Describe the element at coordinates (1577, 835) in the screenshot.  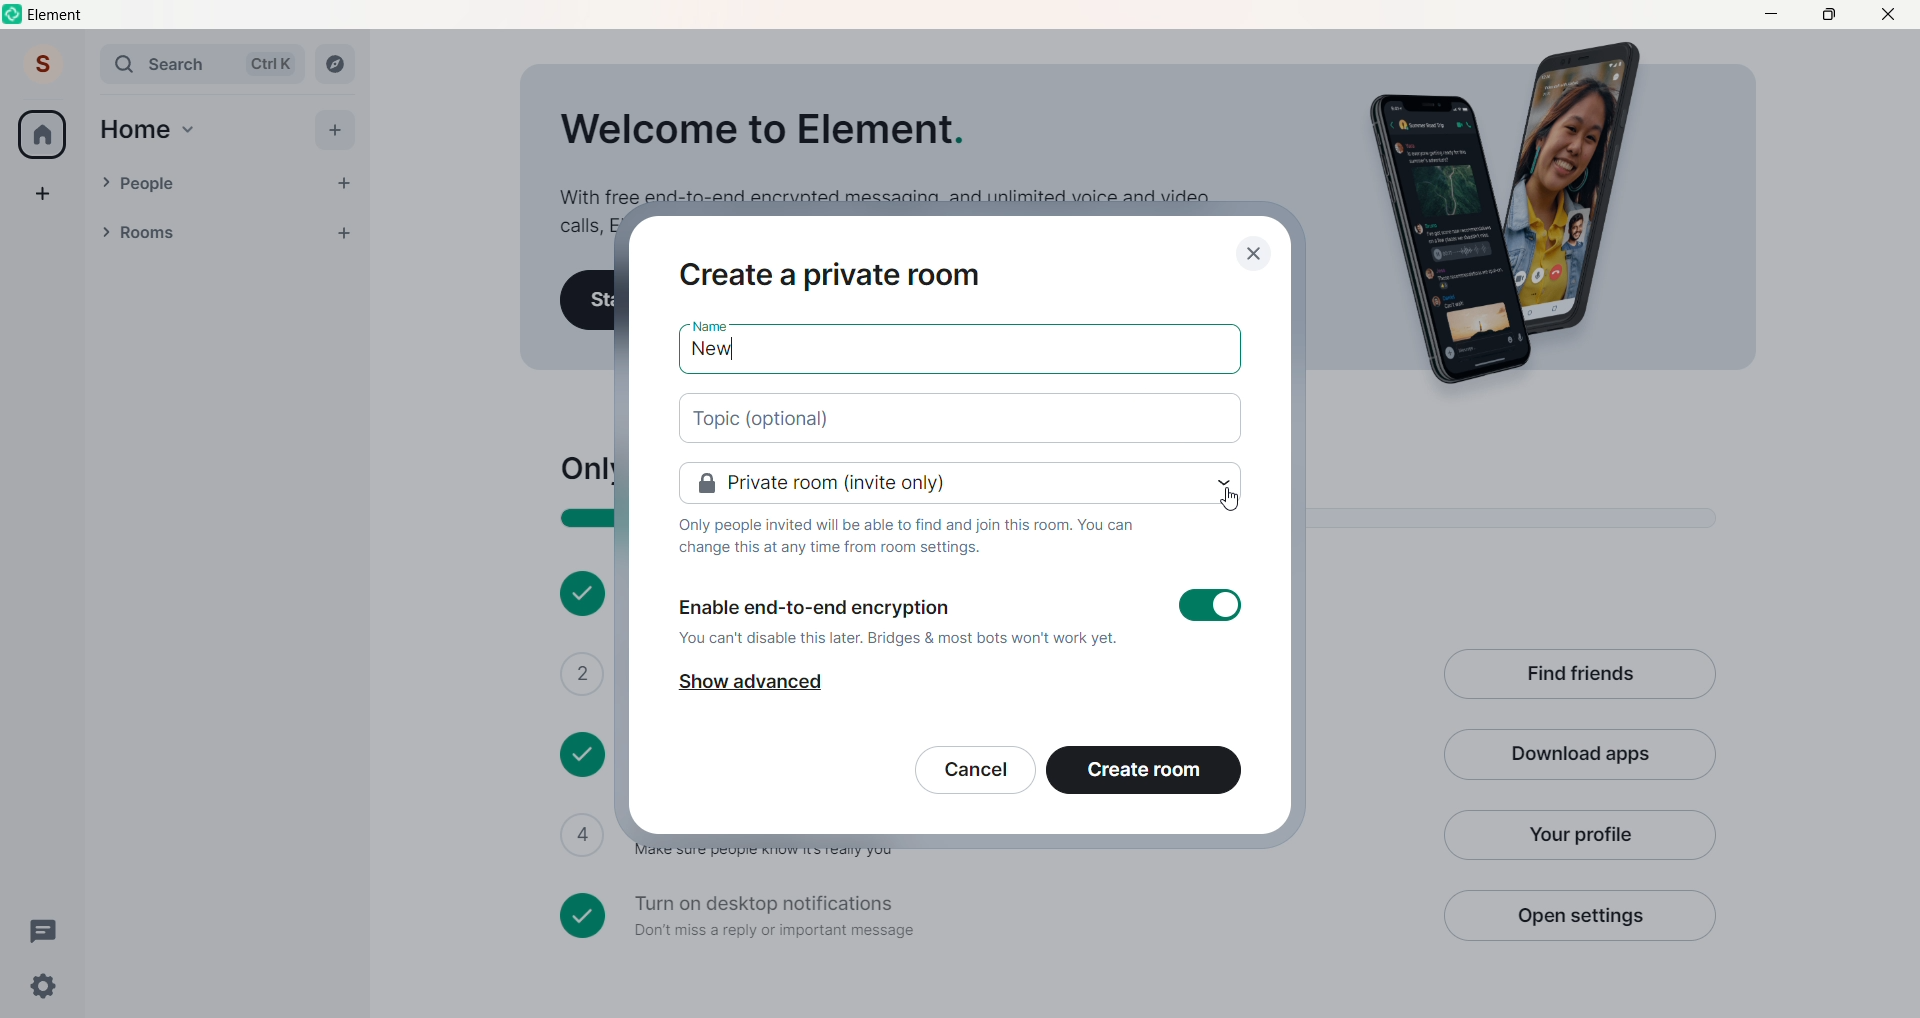
I see `Your Profile` at that location.